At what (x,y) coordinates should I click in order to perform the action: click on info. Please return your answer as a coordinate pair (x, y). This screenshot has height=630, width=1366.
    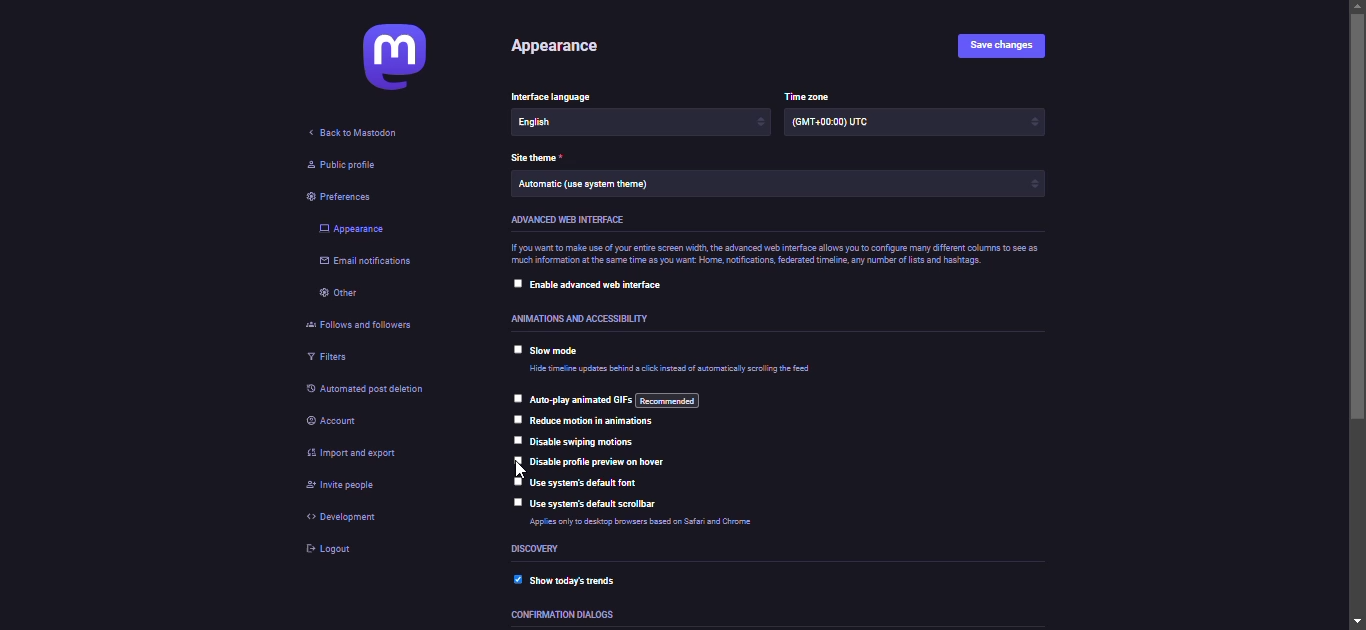
    Looking at the image, I should click on (672, 369).